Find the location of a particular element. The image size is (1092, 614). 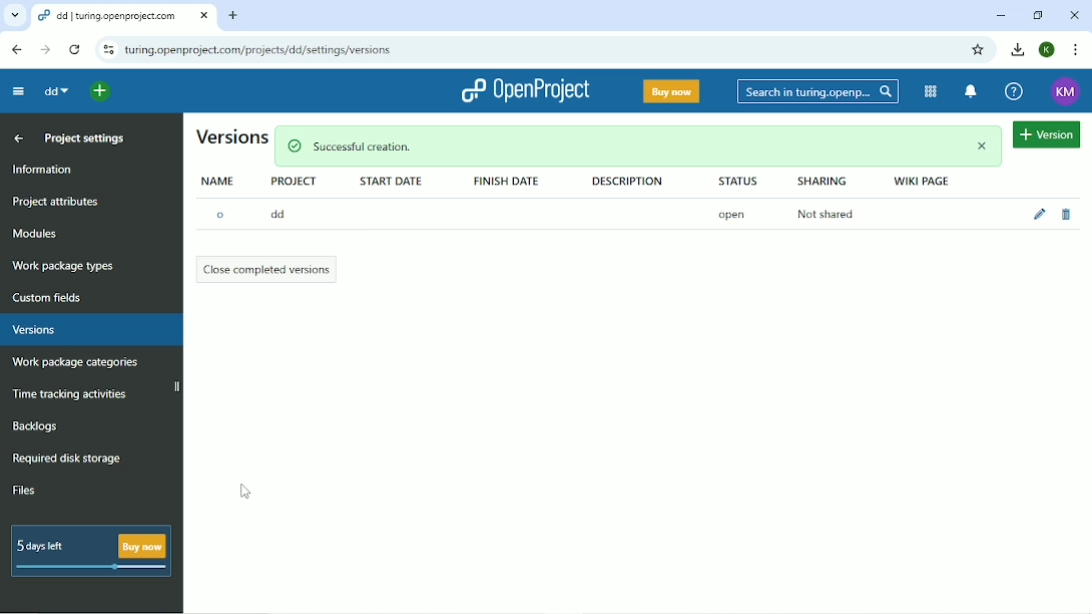

Status is located at coordinates (739, 181).